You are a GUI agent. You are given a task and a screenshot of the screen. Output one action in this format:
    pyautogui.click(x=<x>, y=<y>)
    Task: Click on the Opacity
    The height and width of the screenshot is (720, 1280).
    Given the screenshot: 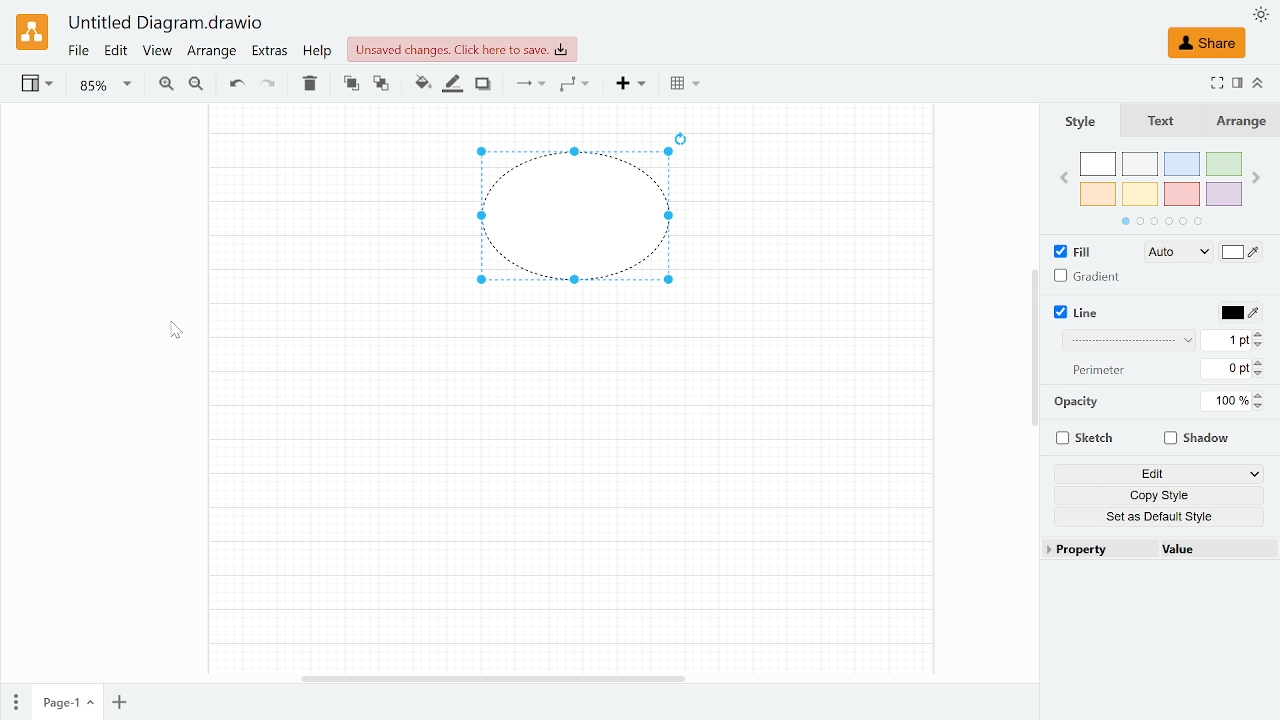 What is the action you would take?
    pyautogui.click(x=1075, y=403)
    